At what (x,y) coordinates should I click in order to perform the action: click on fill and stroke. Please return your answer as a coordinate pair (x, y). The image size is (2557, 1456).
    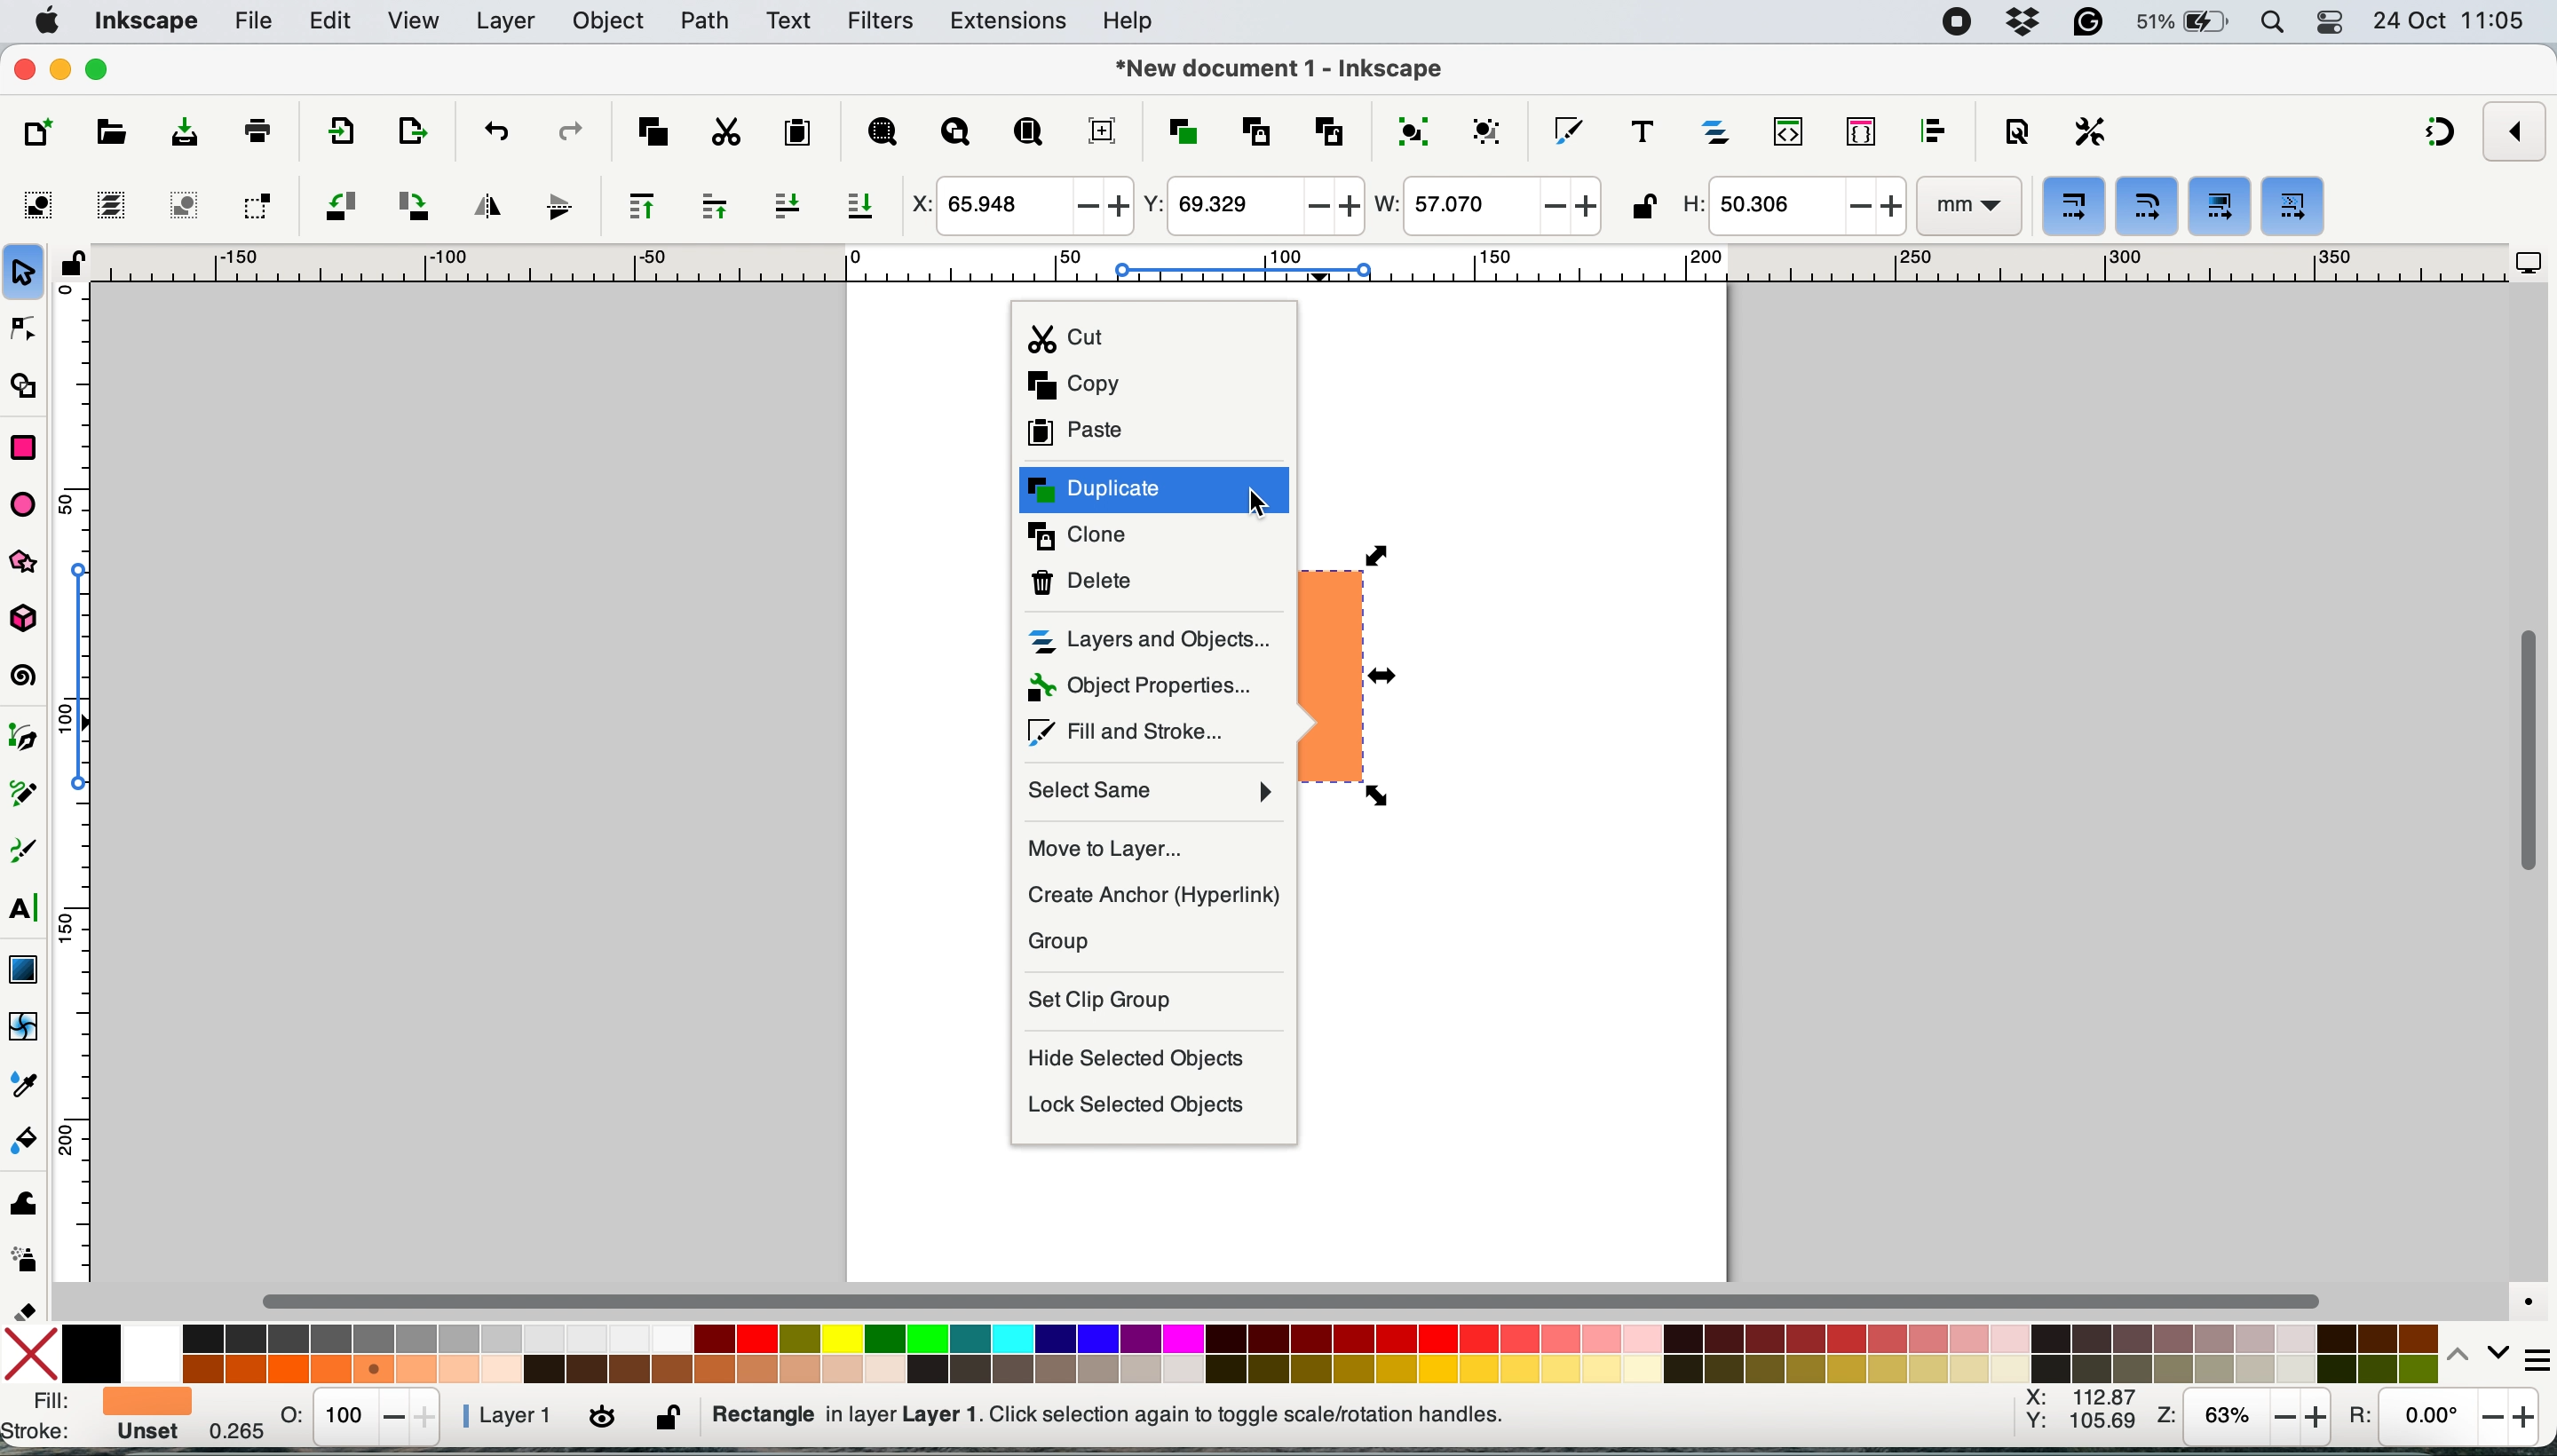
    Looking at the image, I should click on (1568, 126).